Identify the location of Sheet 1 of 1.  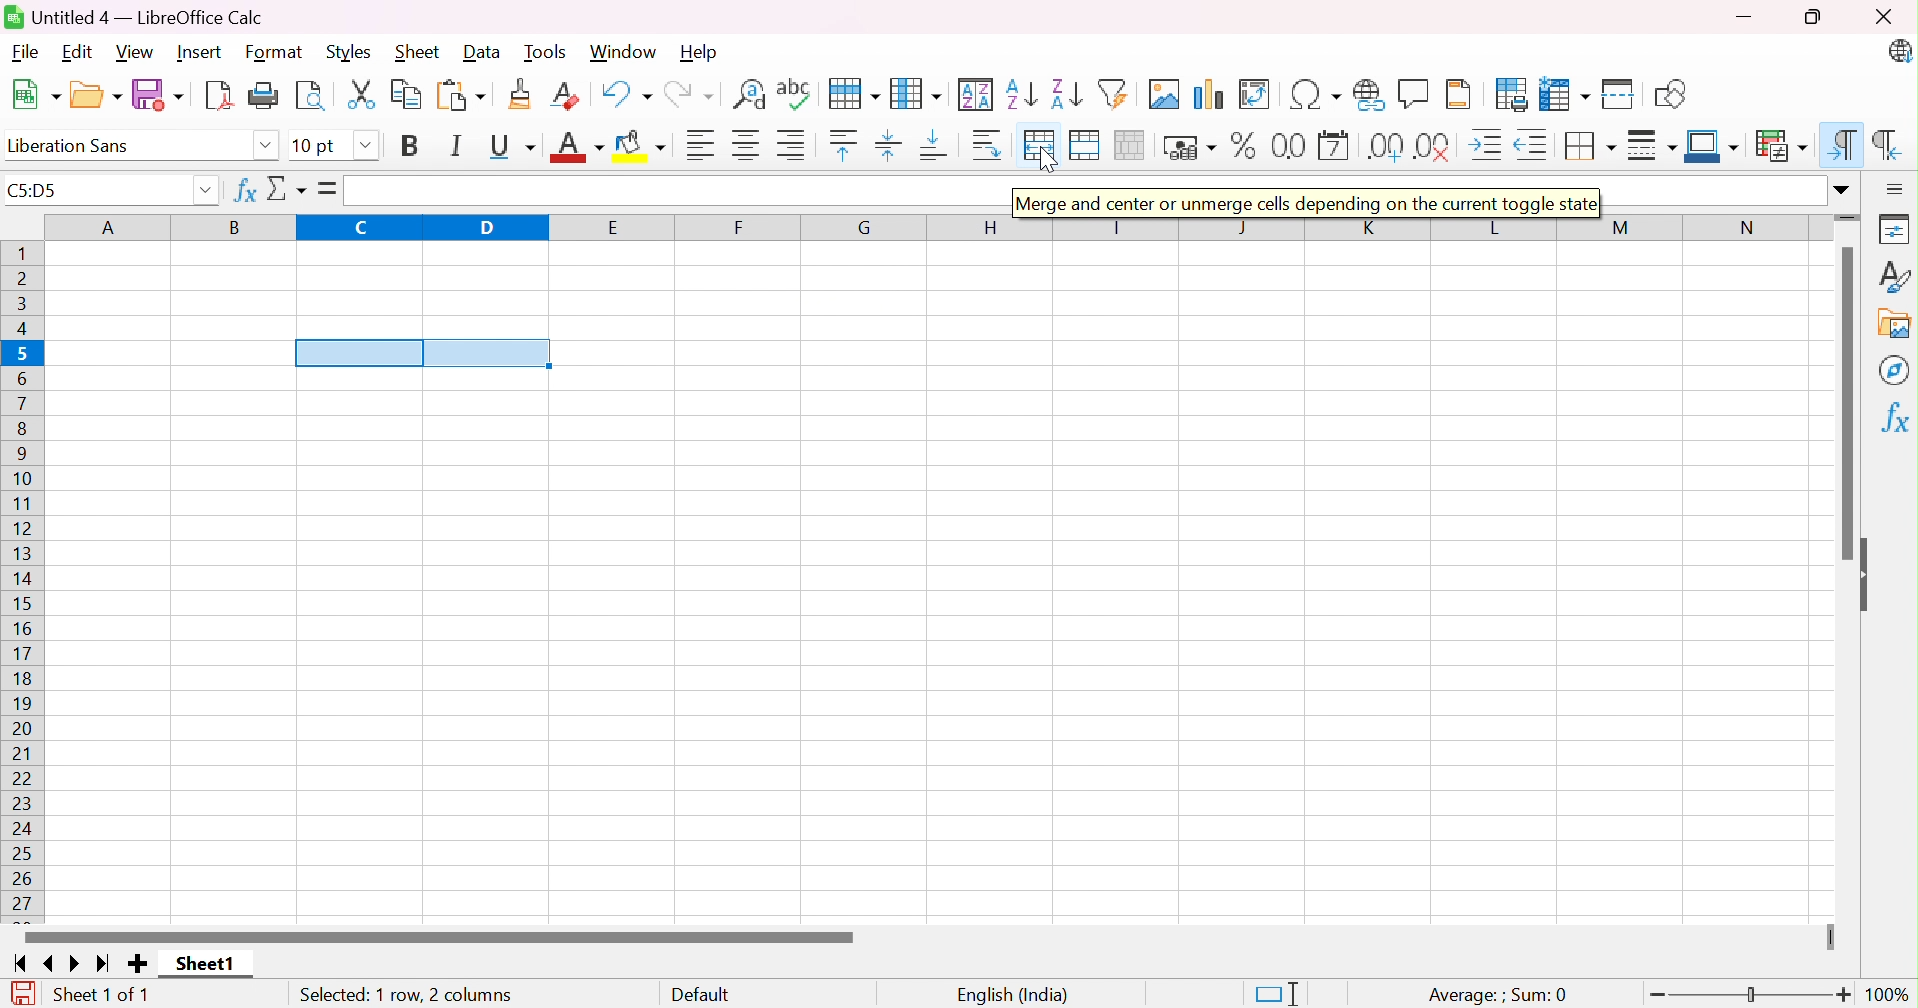
(104, 992).